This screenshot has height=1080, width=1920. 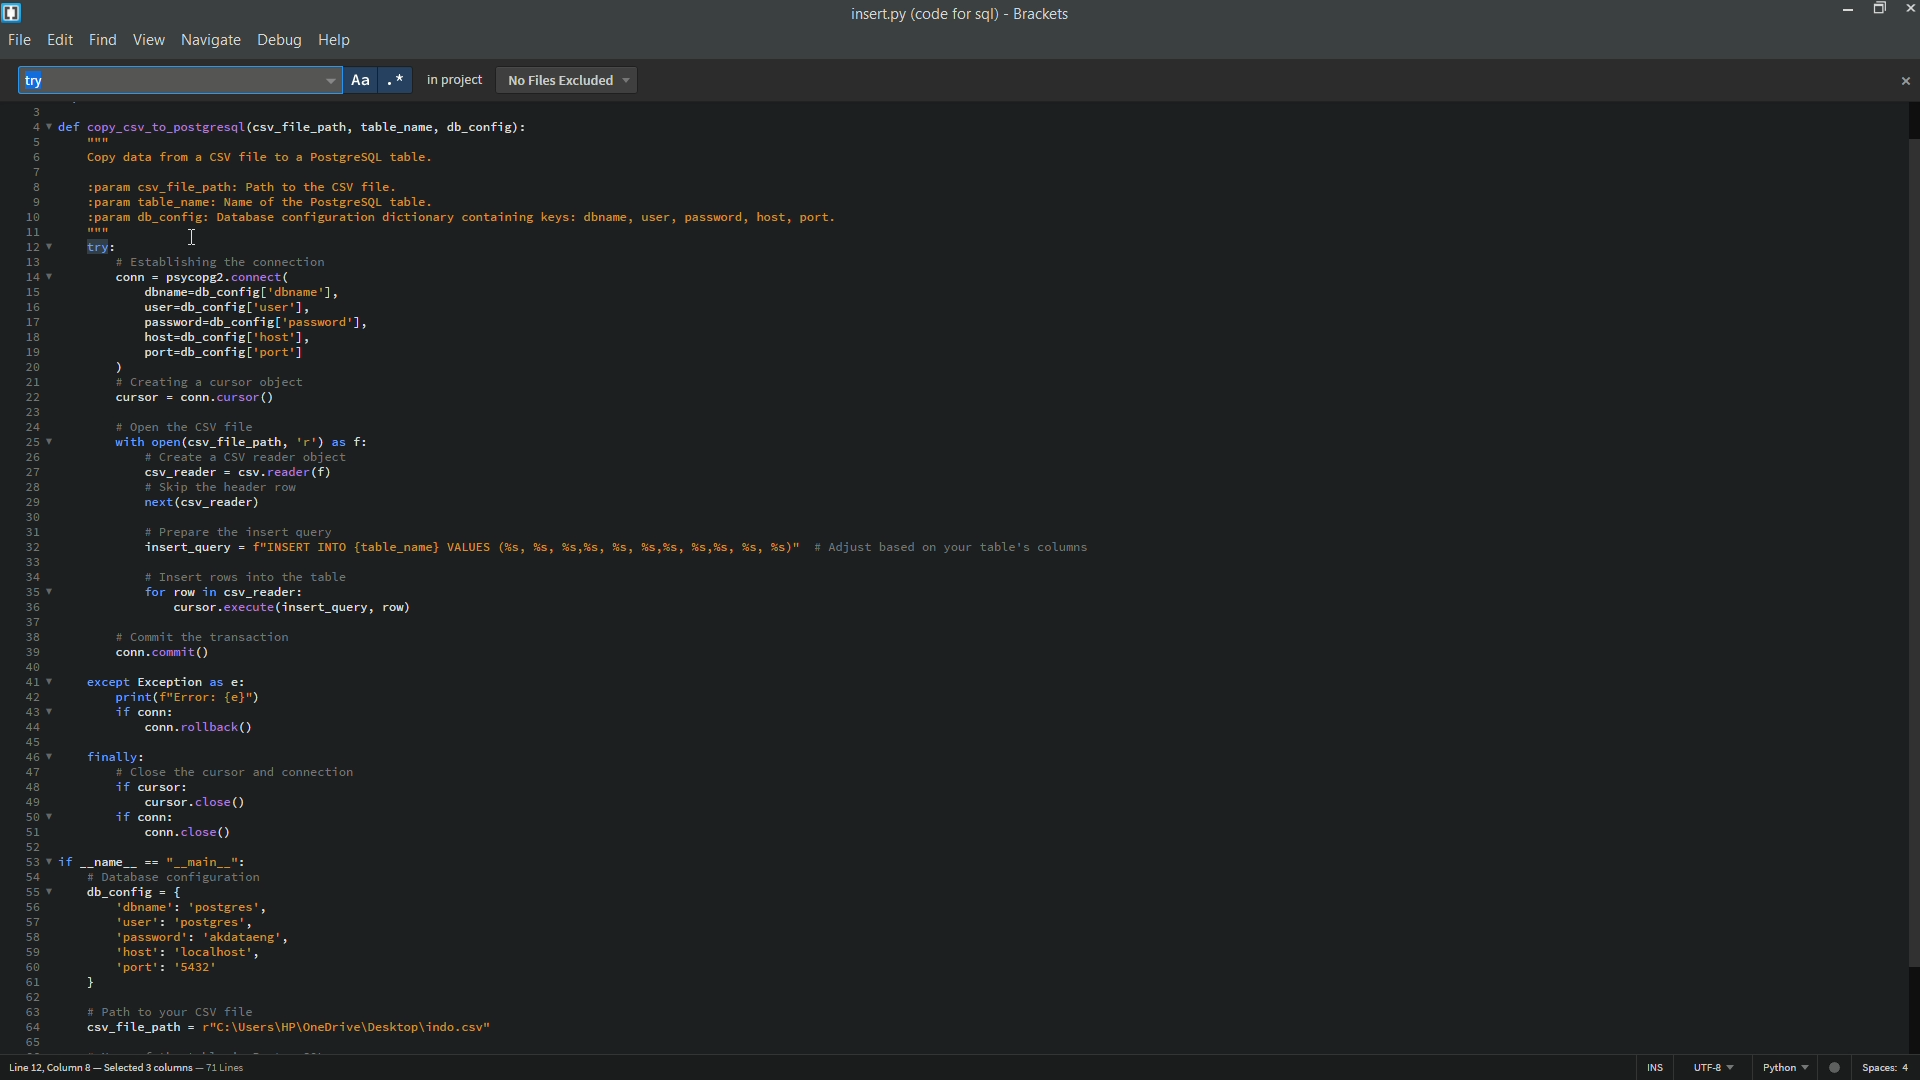 I want to click on web, so click(x=1837, y=1064).